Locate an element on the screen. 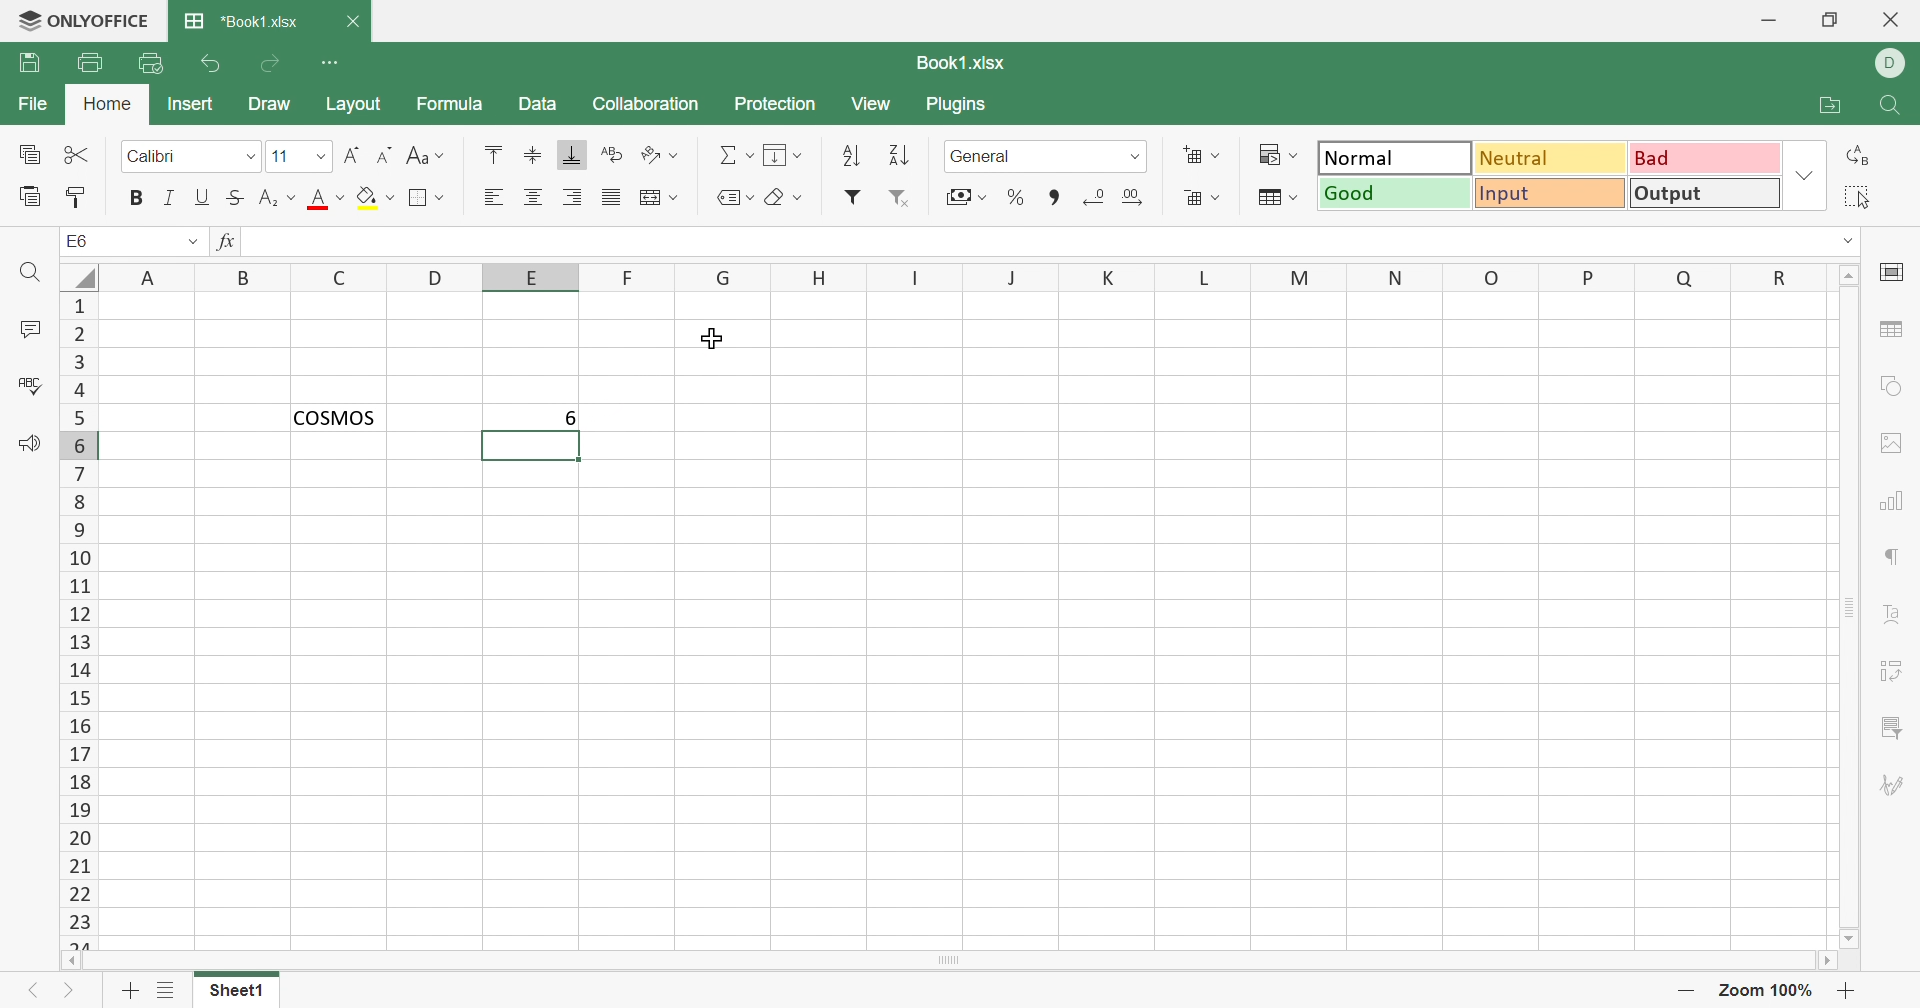 Image resolution: width=1920 pixels, height=1008 pixels. Underline is located at coordinates (205, 197).